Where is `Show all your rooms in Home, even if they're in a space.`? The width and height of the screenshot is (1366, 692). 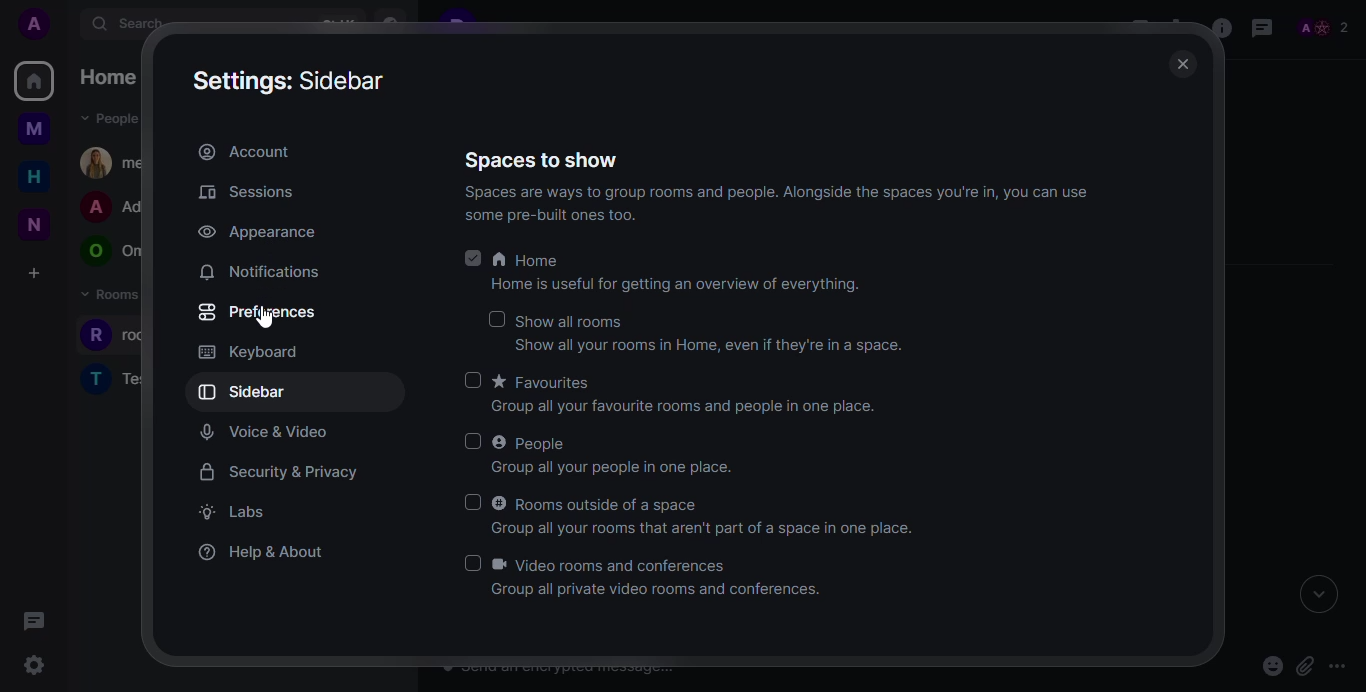 Show all your rooms in Home, even if they're in a space. is located at coordinates (716, 346).